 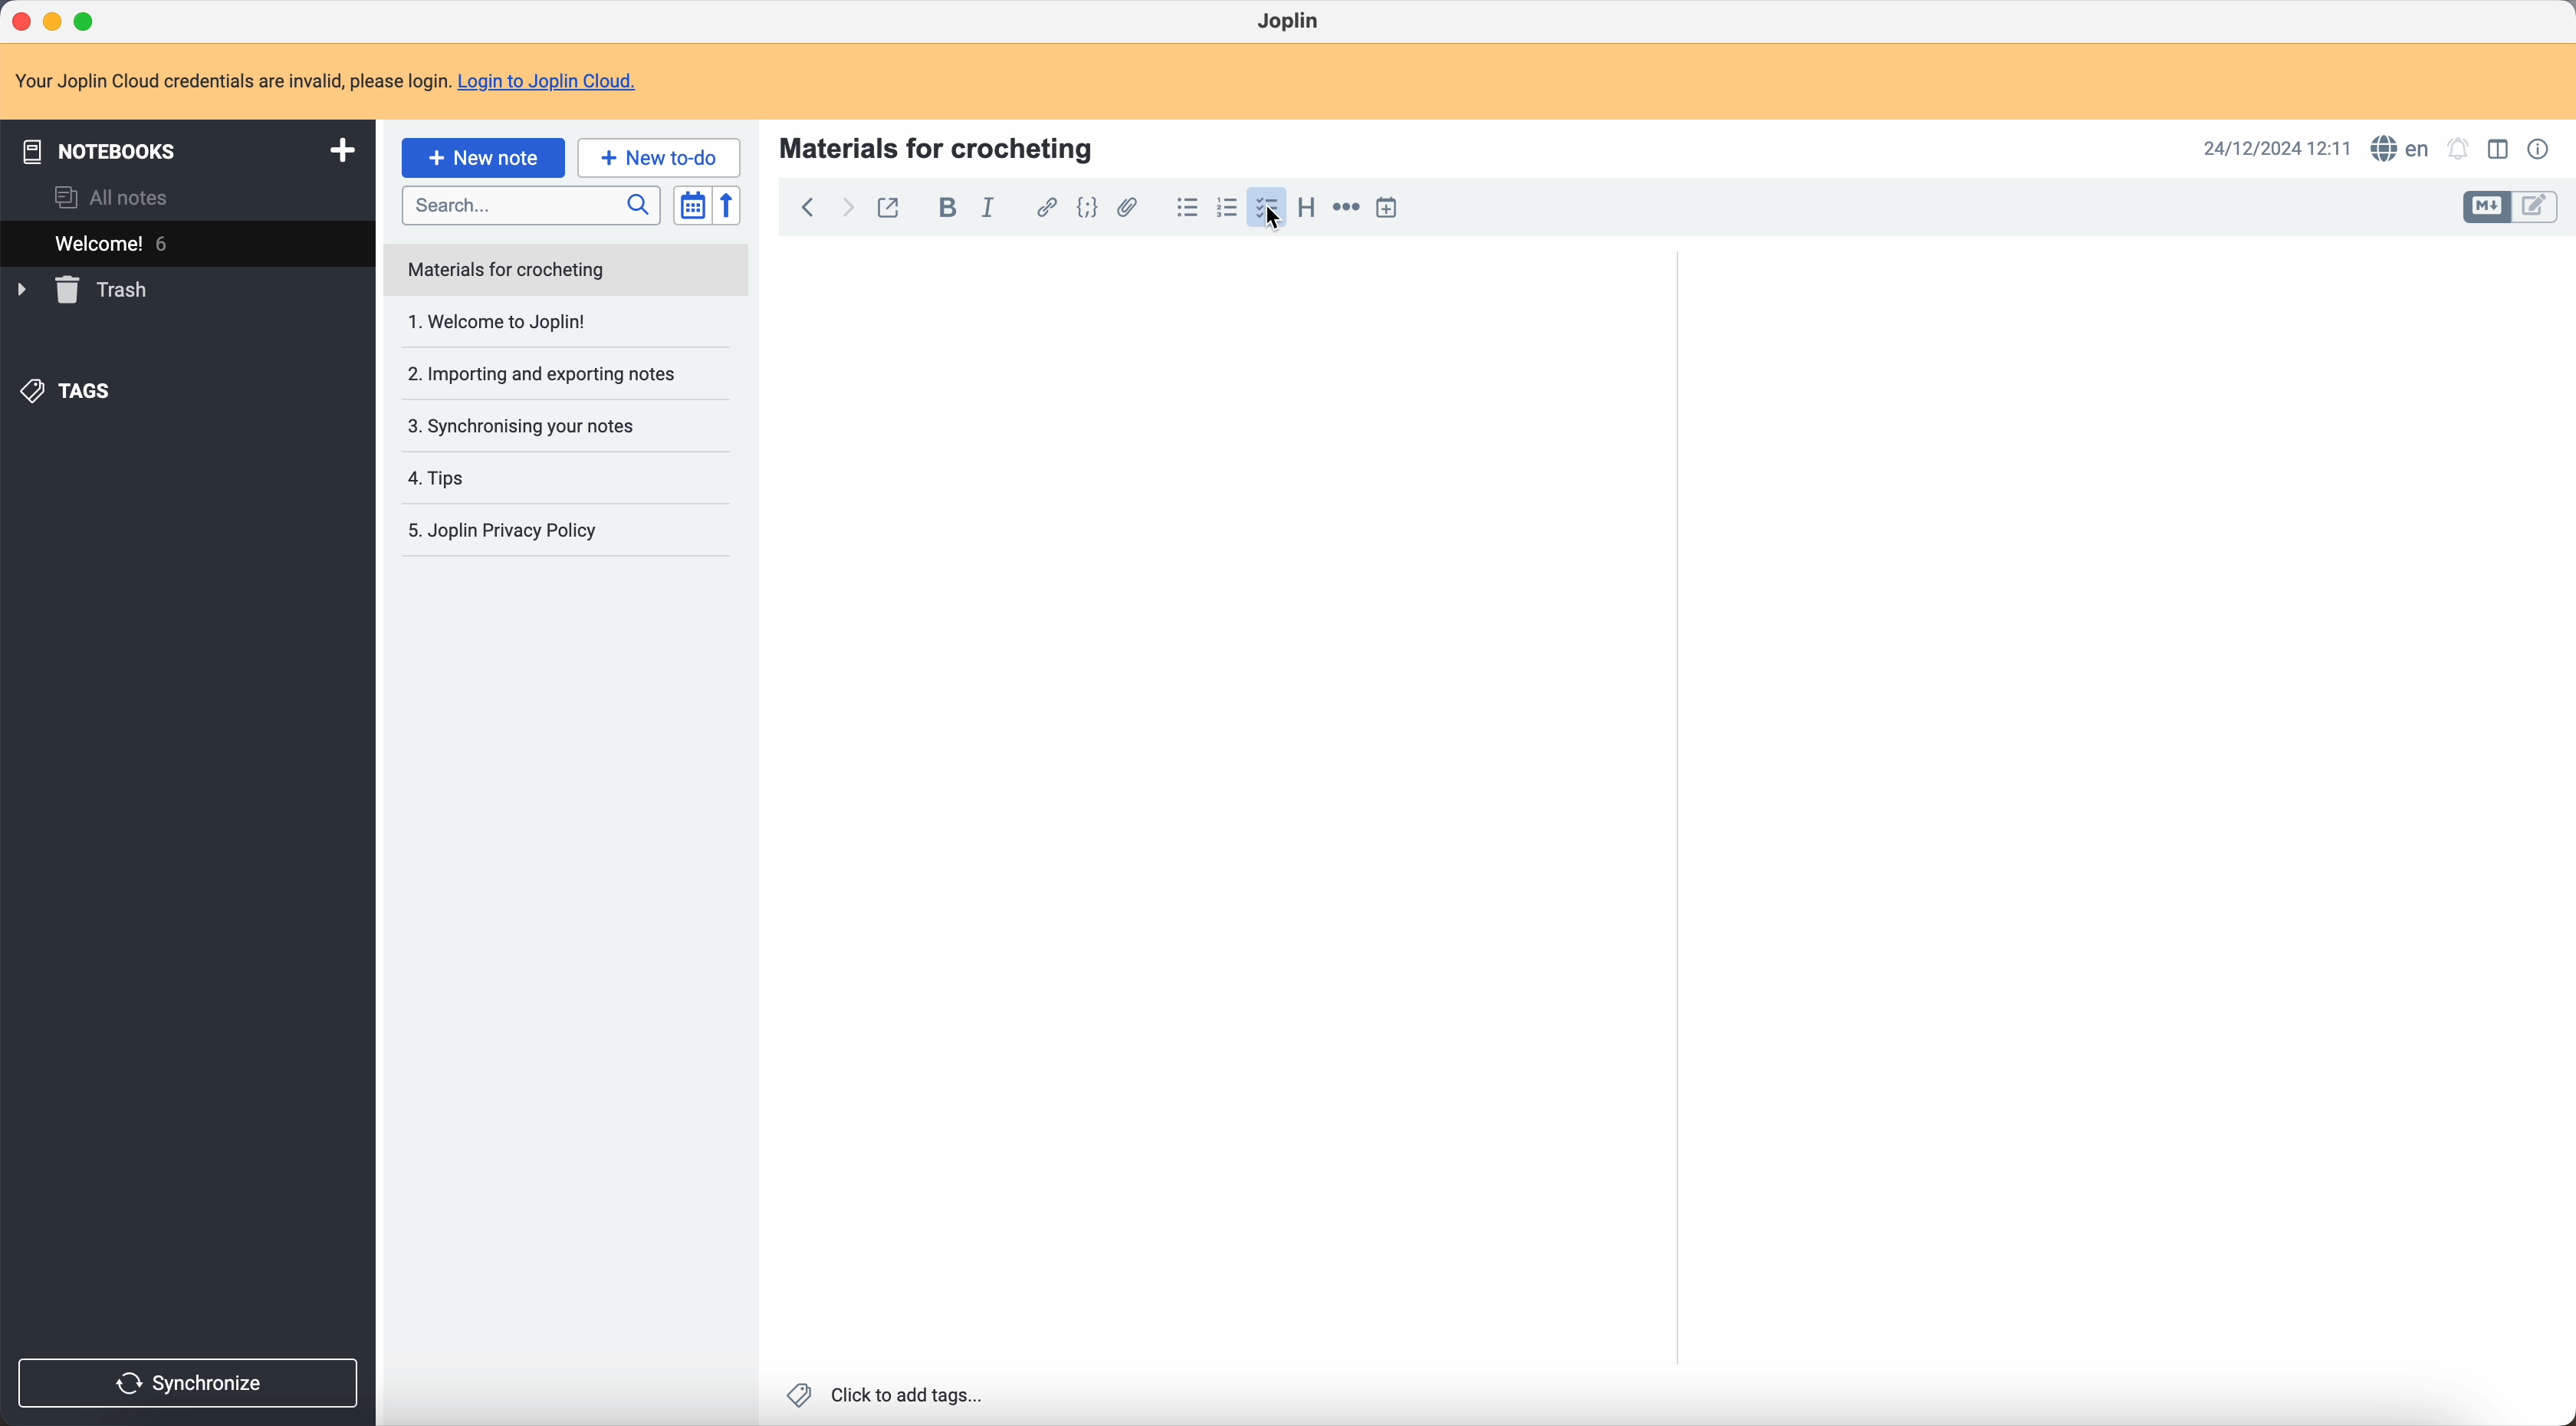 I want to click on new to-do, so click(x=659, y=156).